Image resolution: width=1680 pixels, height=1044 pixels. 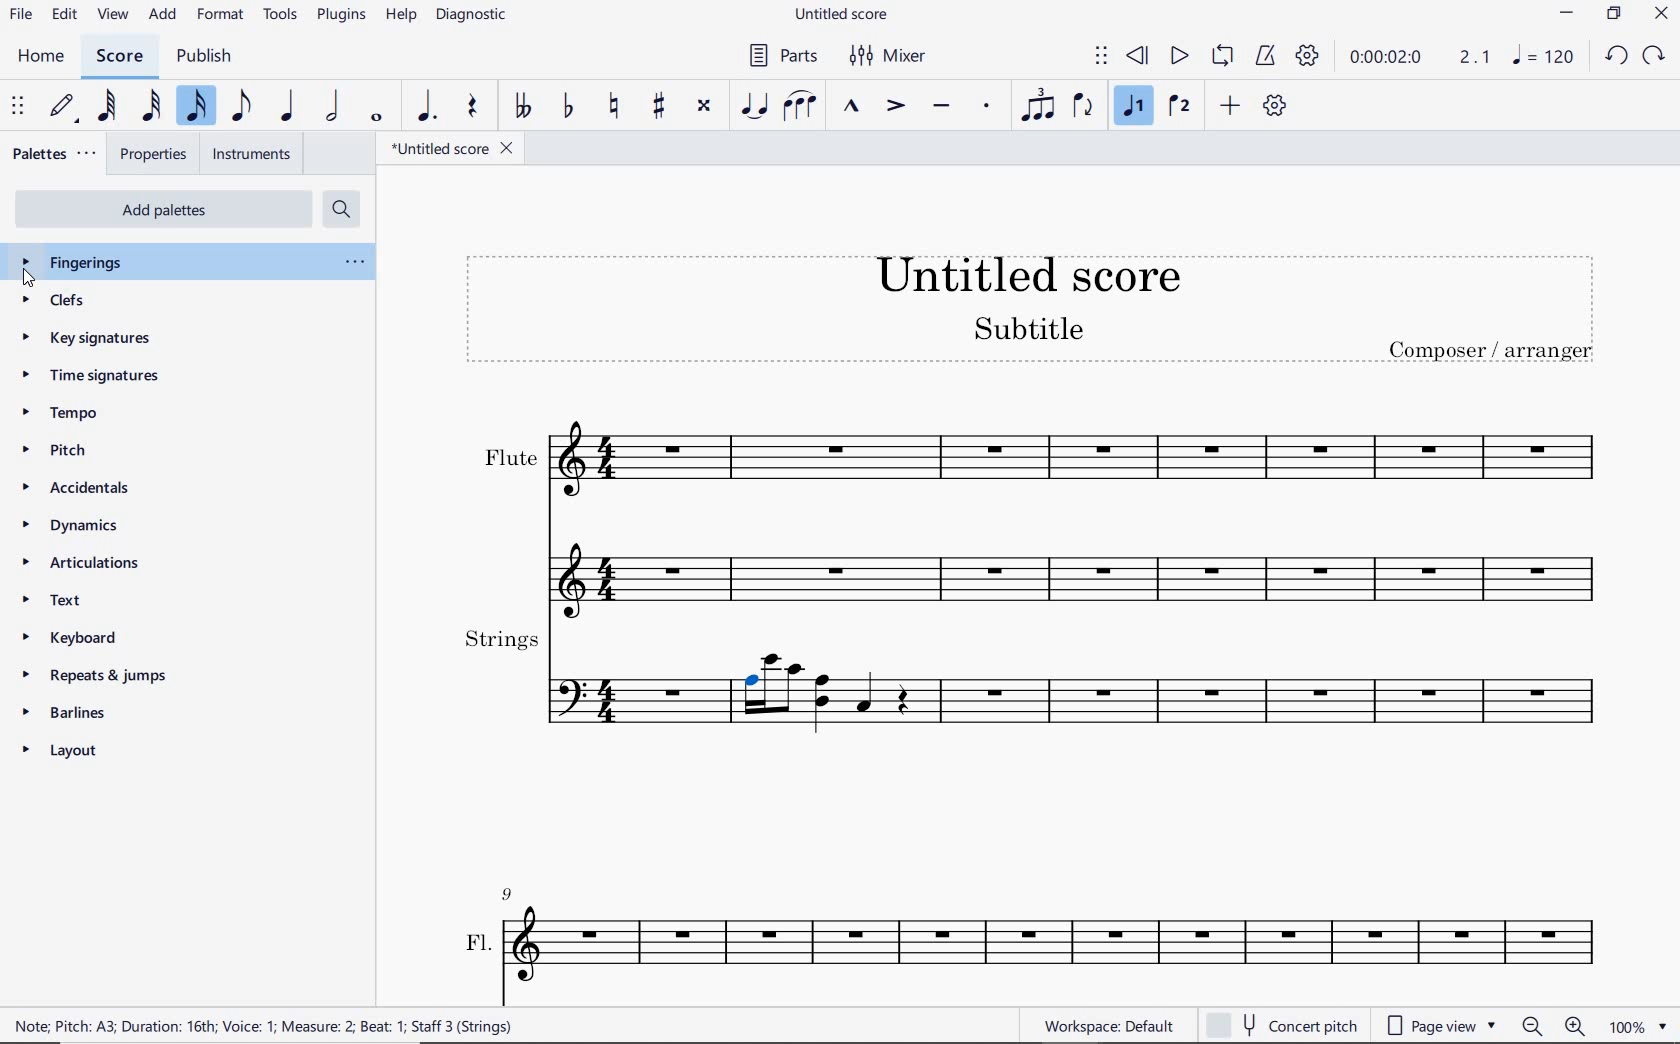 I want to click on plugins, so click(x=341, y=18).